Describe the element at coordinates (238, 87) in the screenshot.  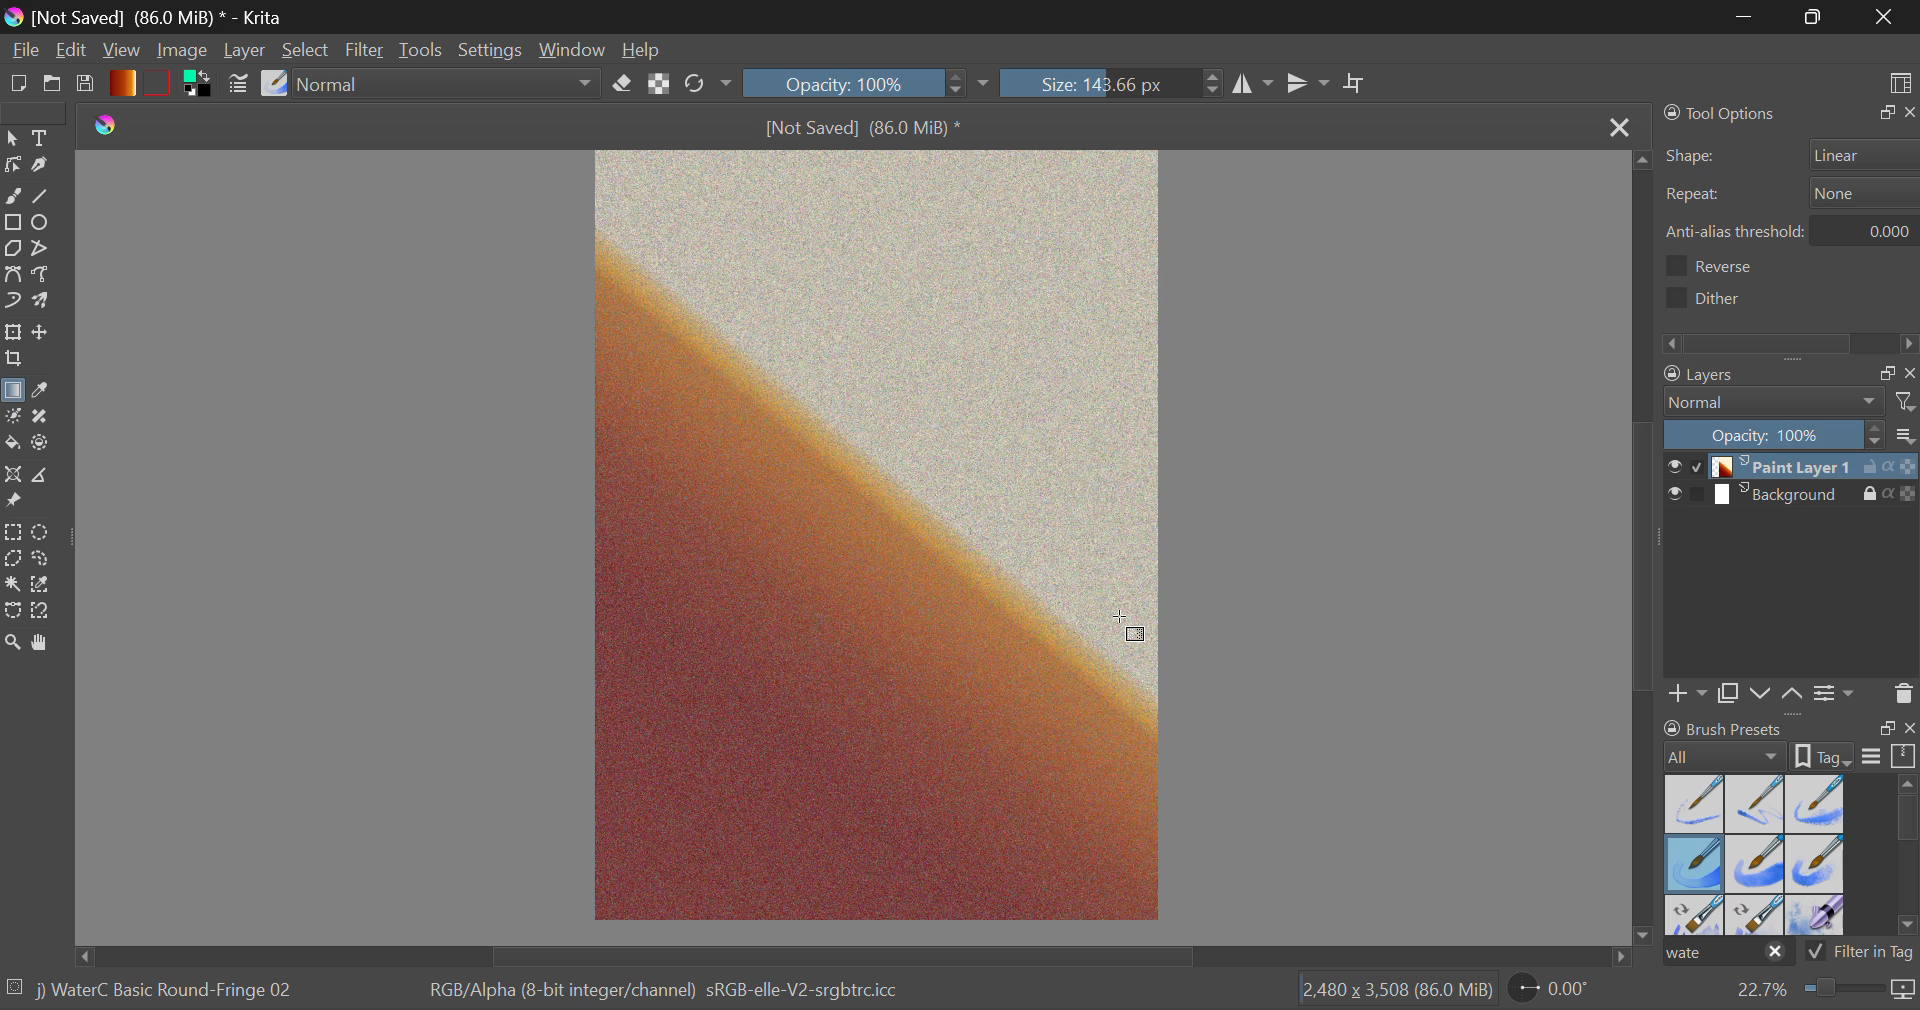
I see `Brusht Settings` at that location.